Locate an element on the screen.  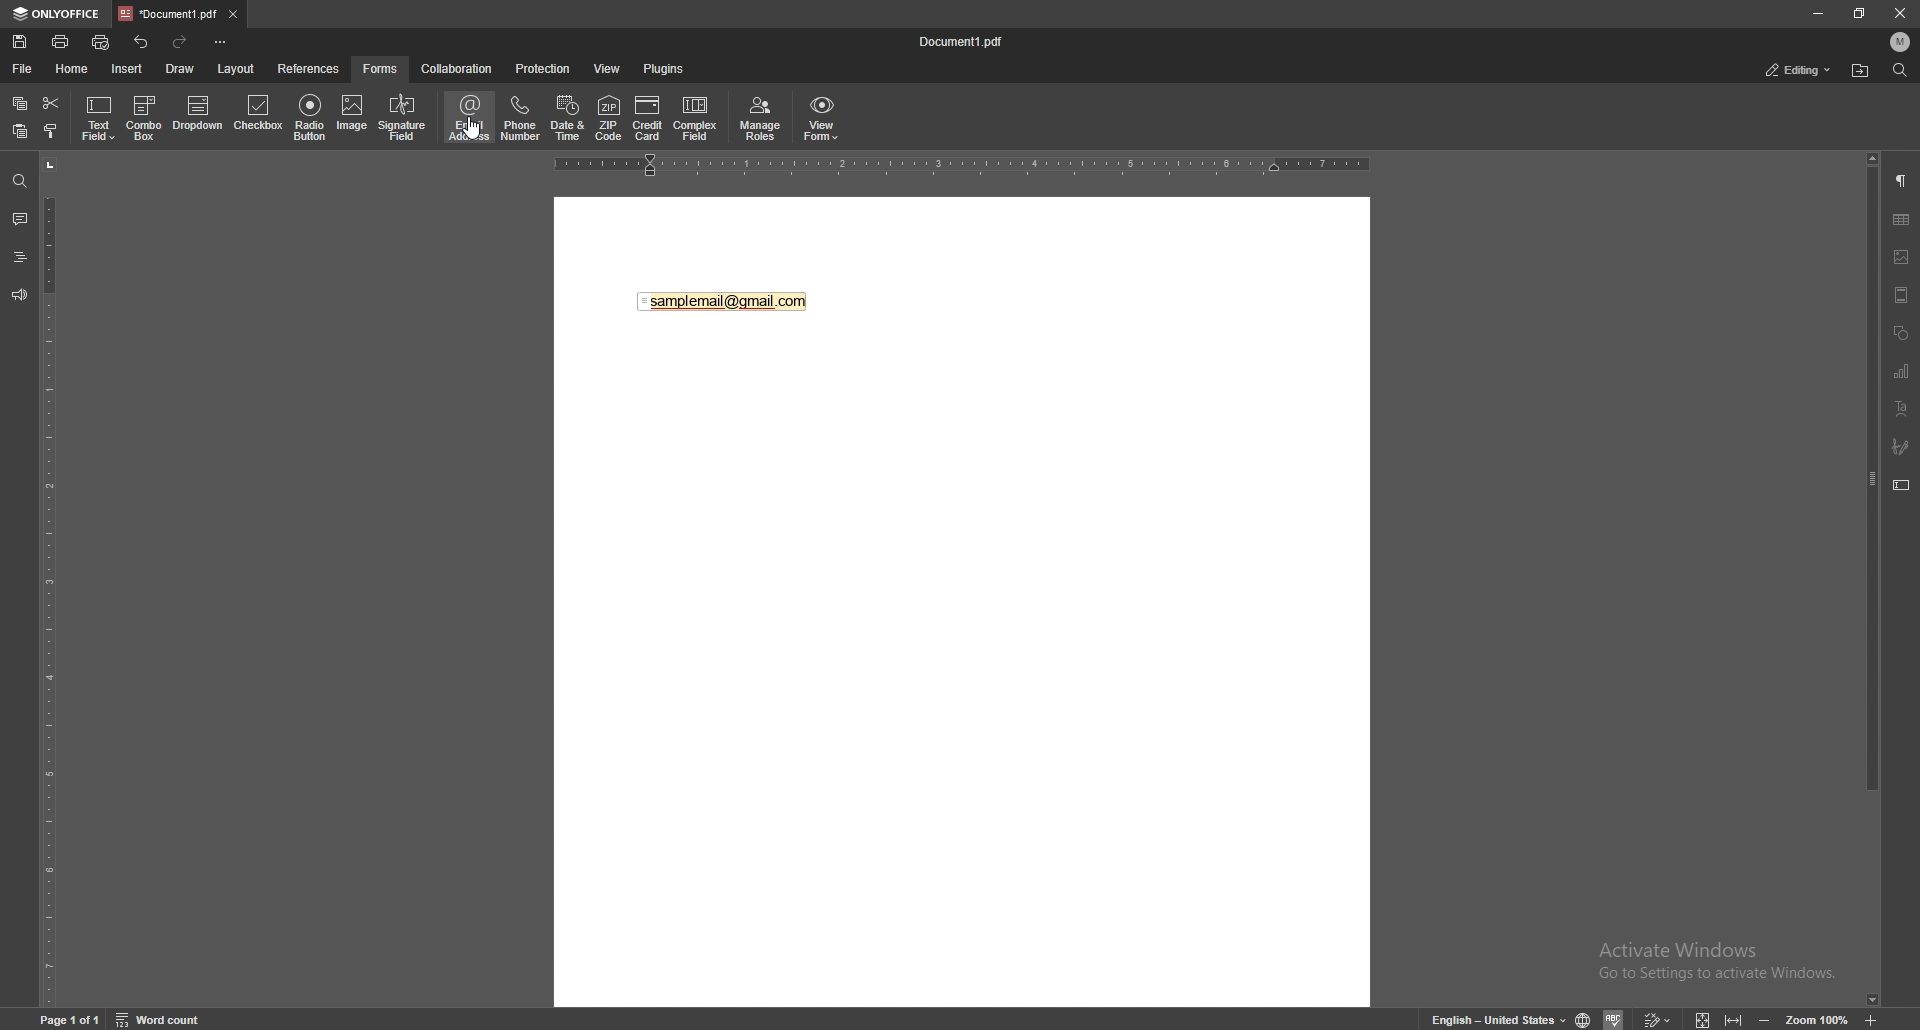
manage roles is located at coordinates (761, 118).